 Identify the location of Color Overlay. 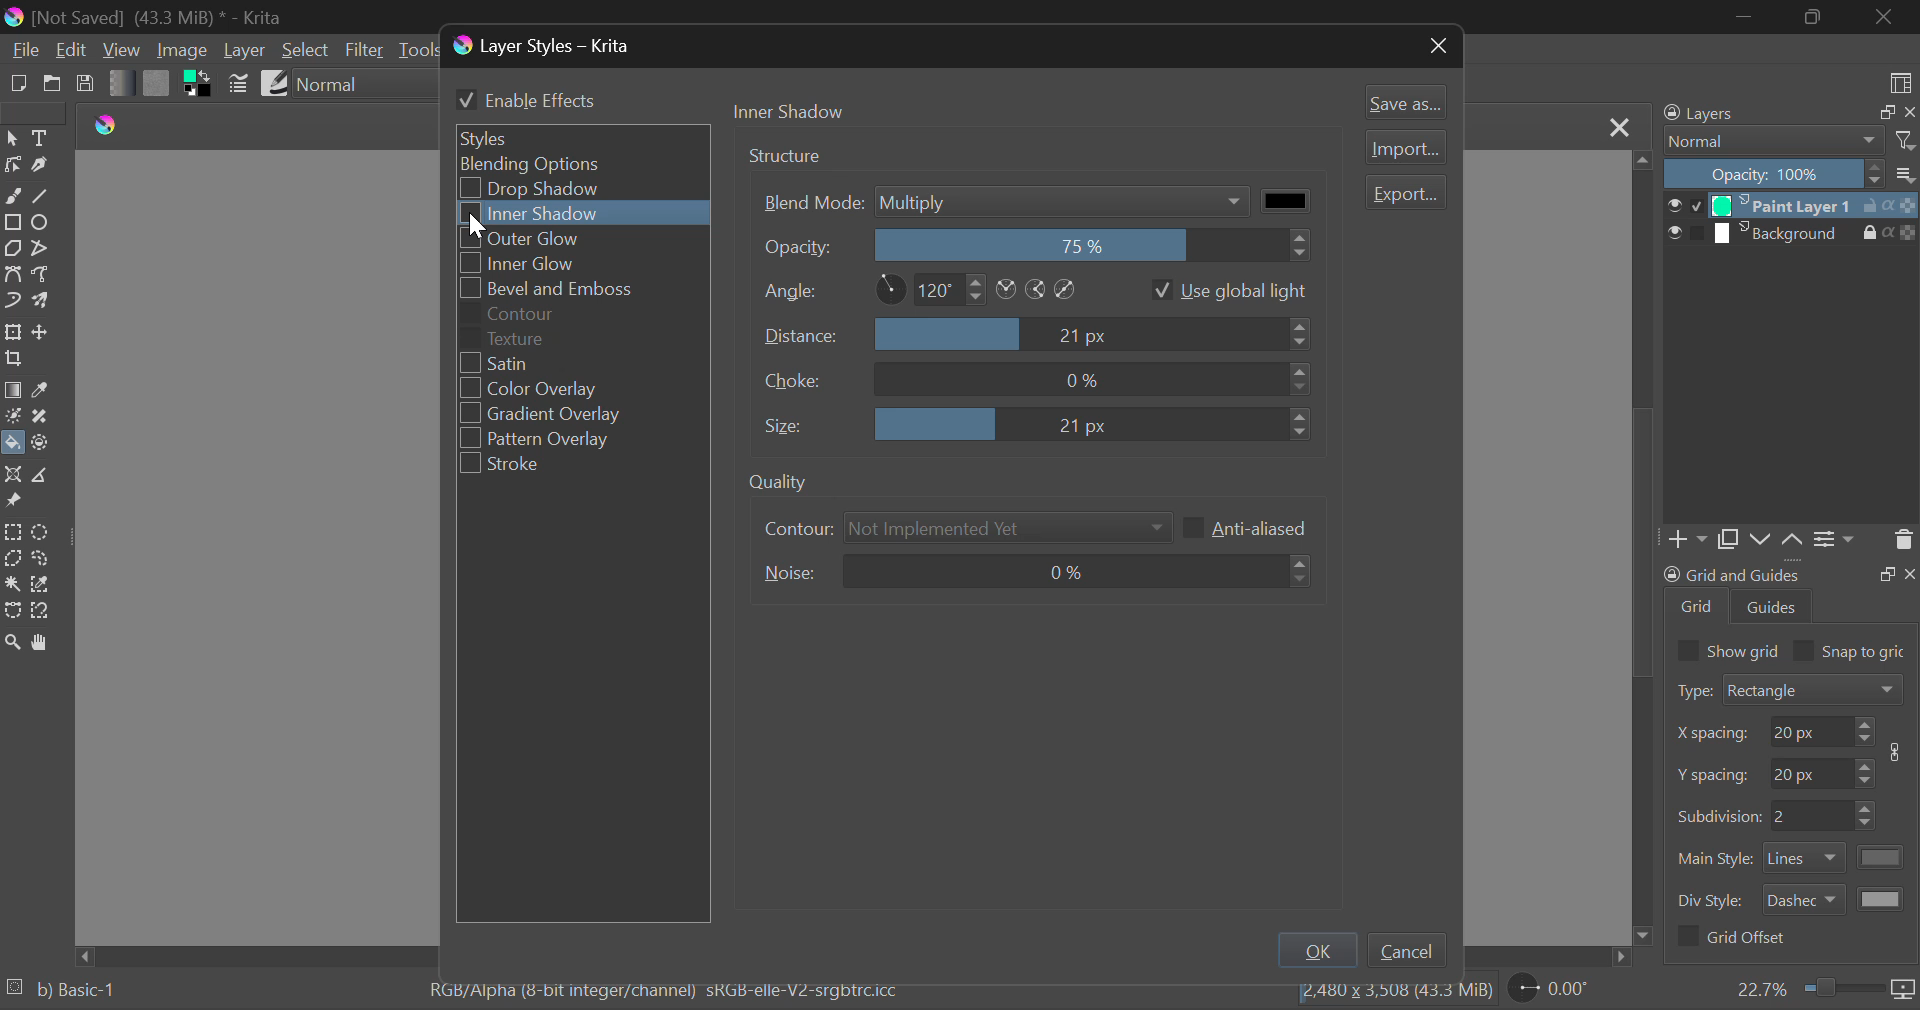
(548, 387).